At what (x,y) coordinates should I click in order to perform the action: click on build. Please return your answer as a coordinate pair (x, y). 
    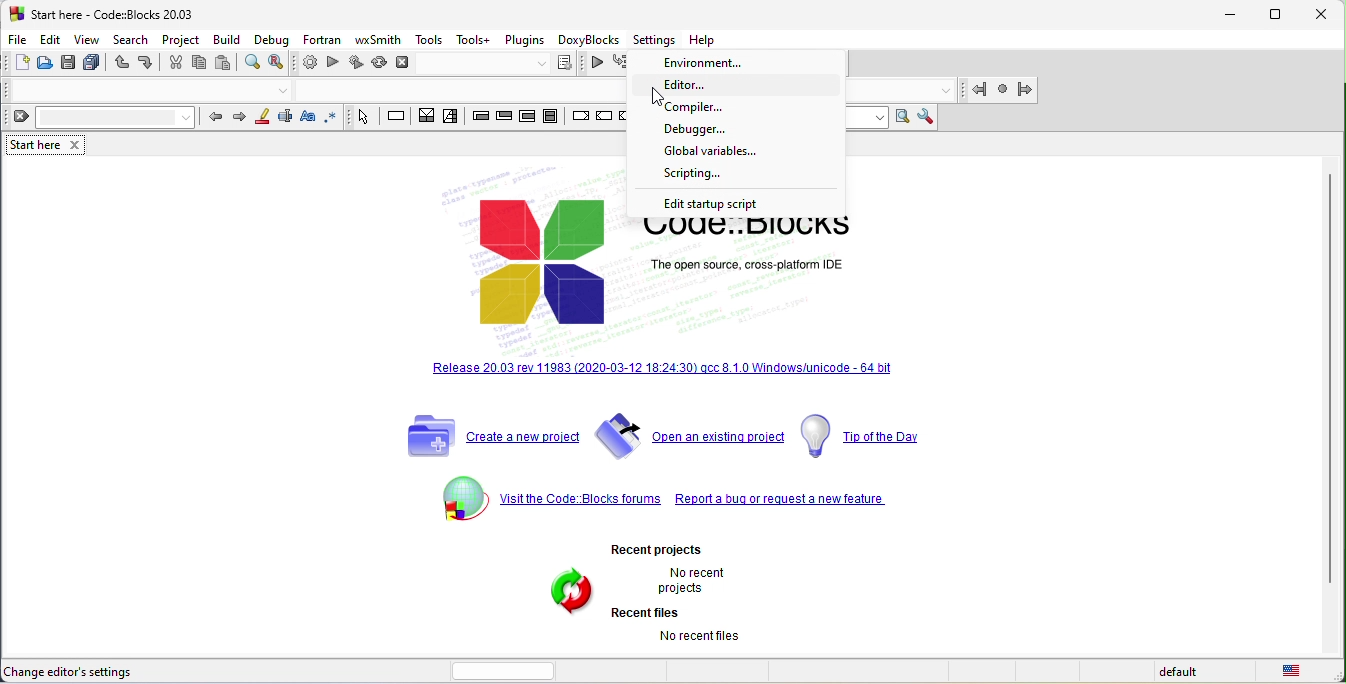
    Looking at the image, I should click on (230, 39).